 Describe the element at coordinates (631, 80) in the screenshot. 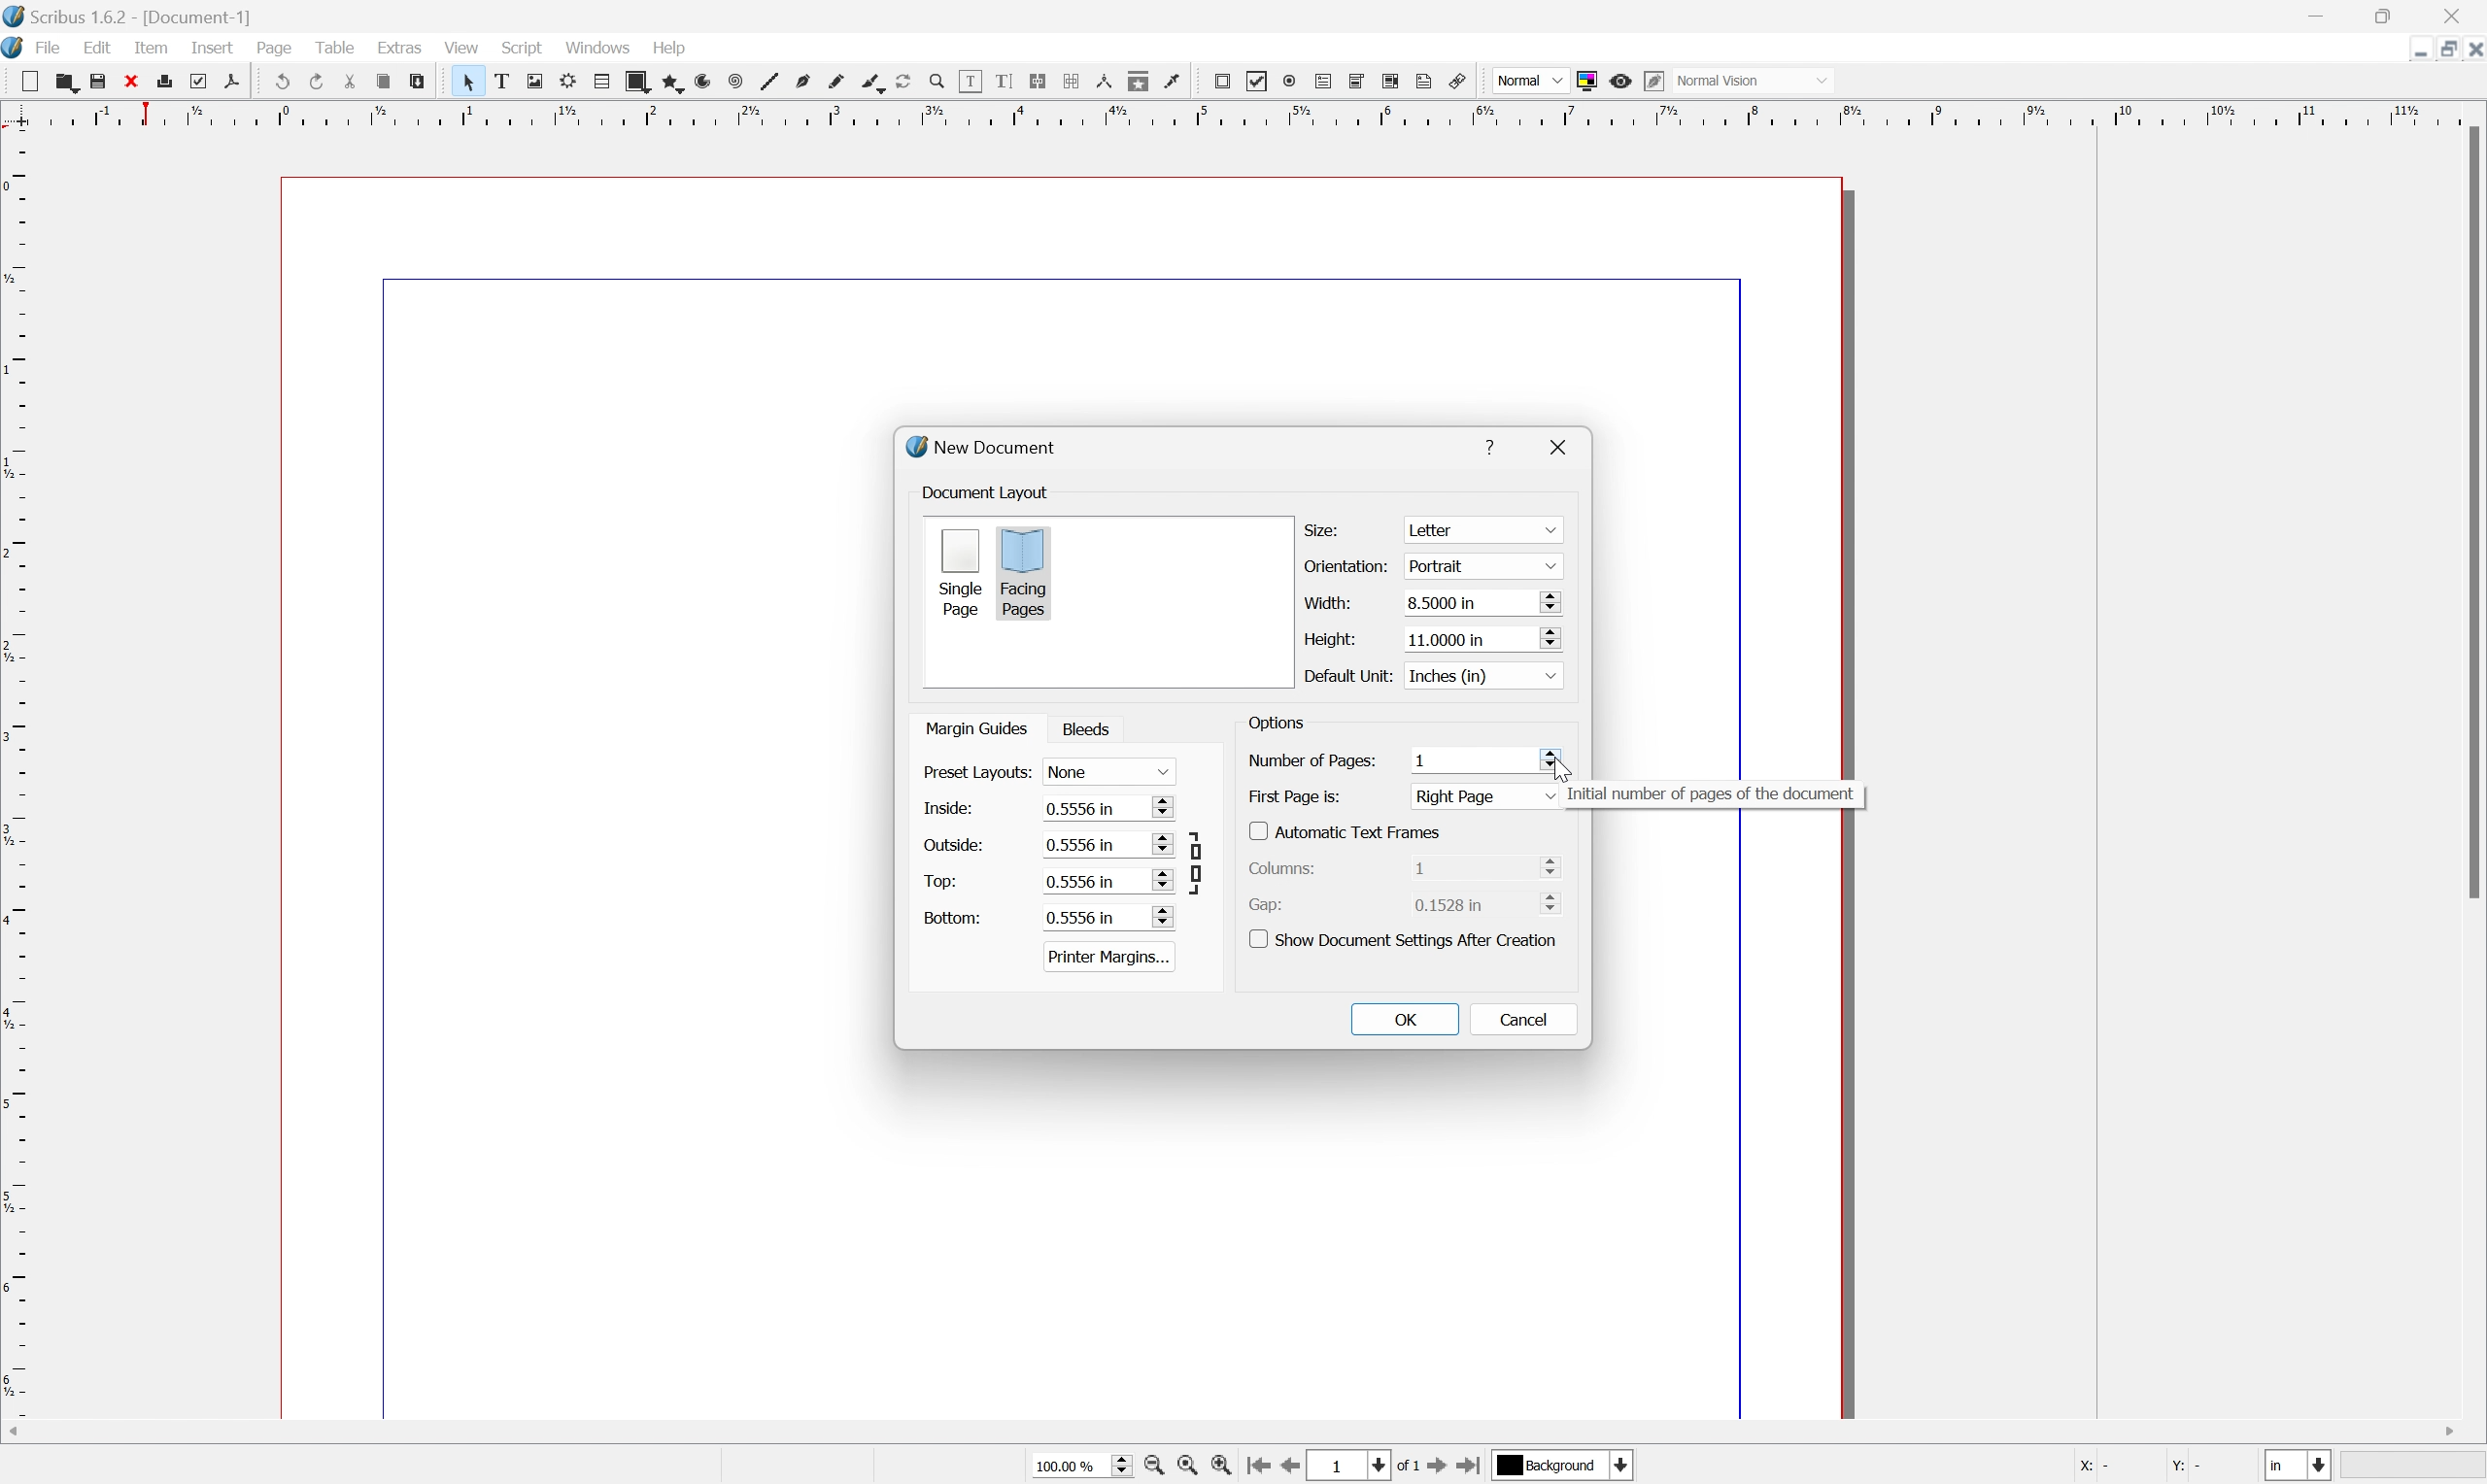

I see `Shape` at that location.